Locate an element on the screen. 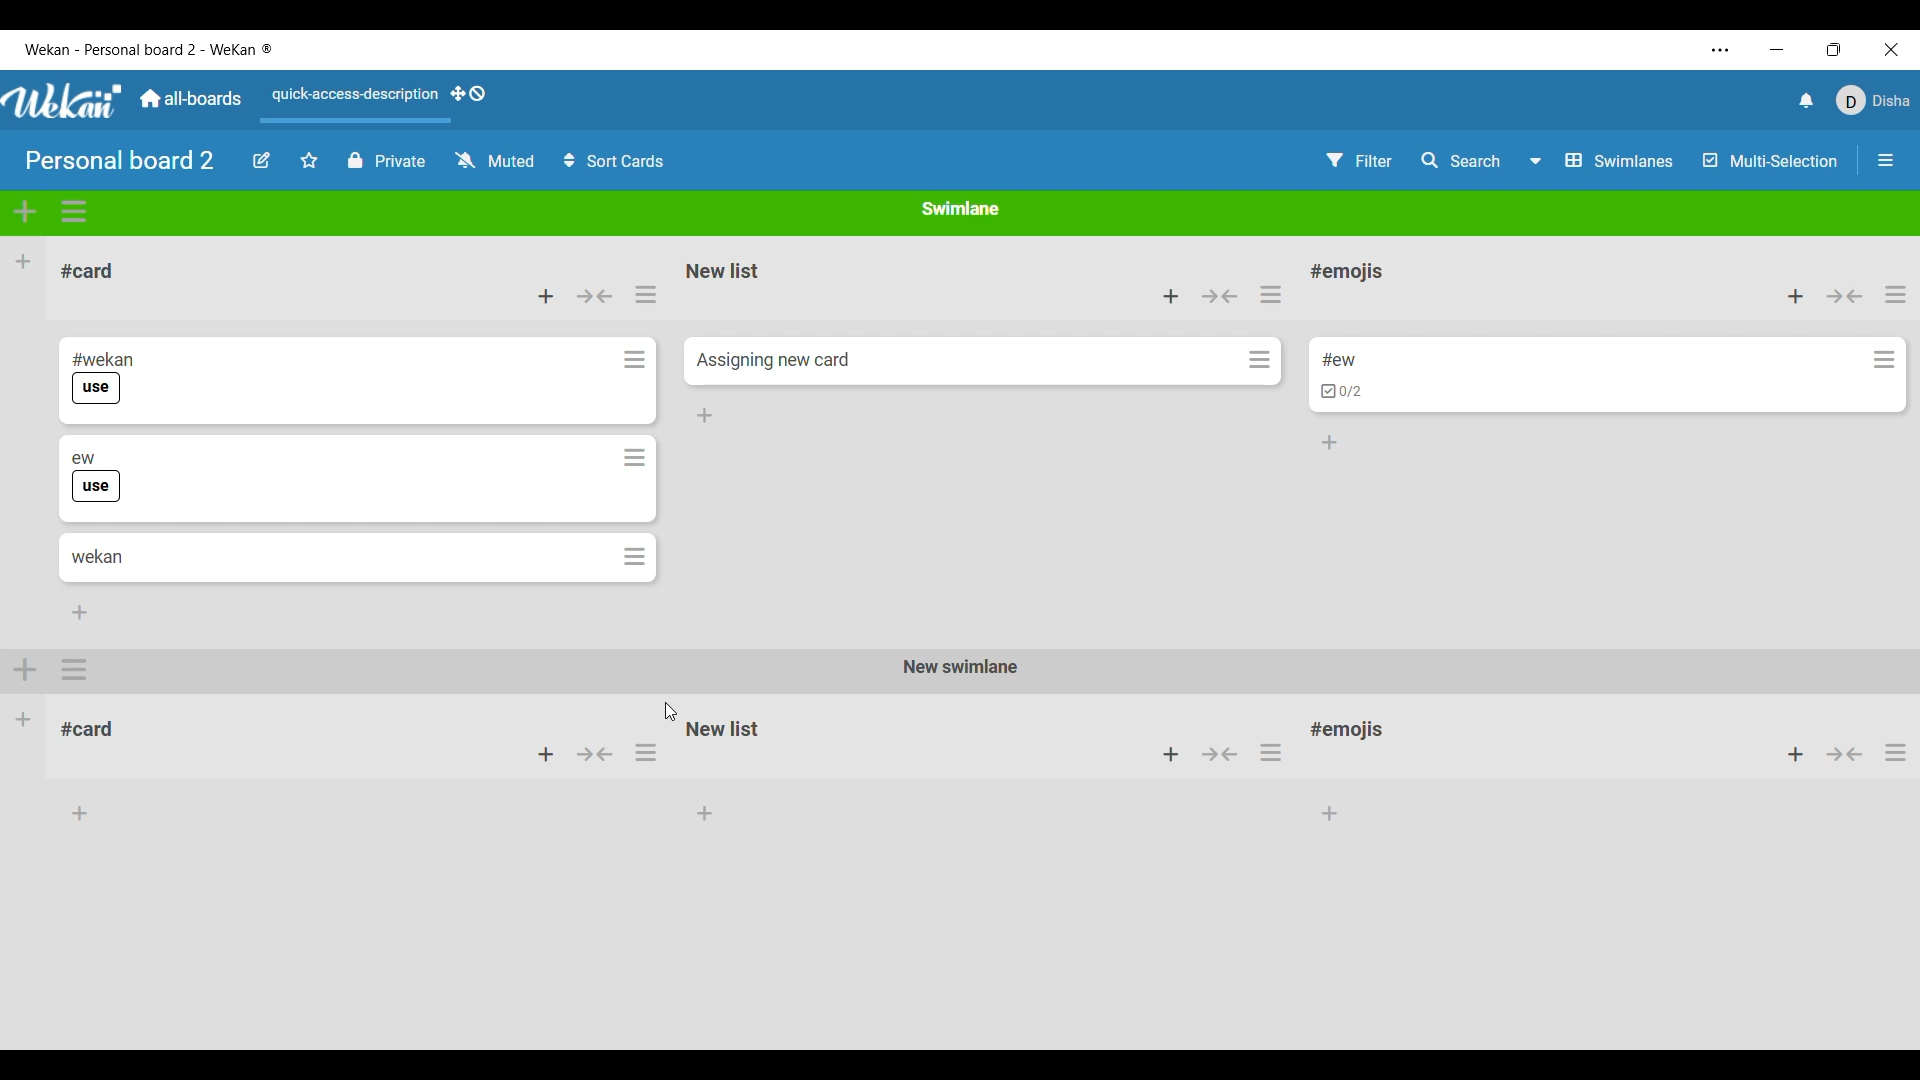 The height and width of the screenshot is (1080, 1920). Star board is located at coordinates (310, 160).